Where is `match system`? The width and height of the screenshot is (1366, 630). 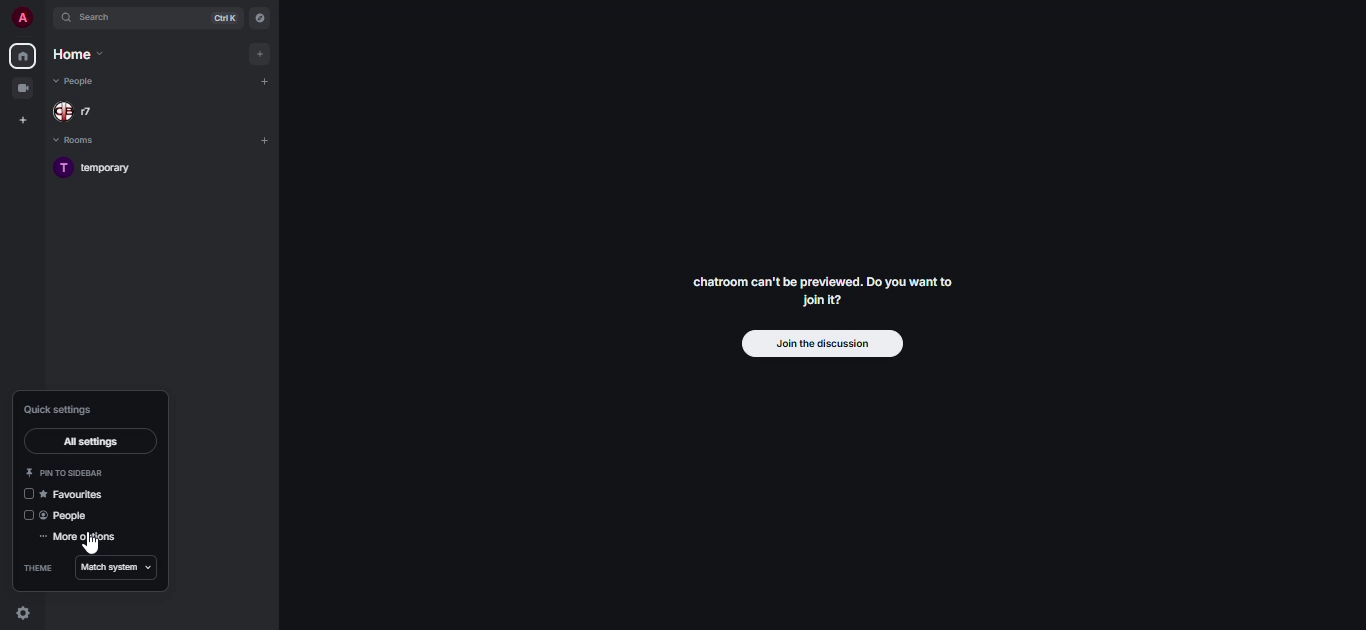 match system is located at coordinates (118, 568).